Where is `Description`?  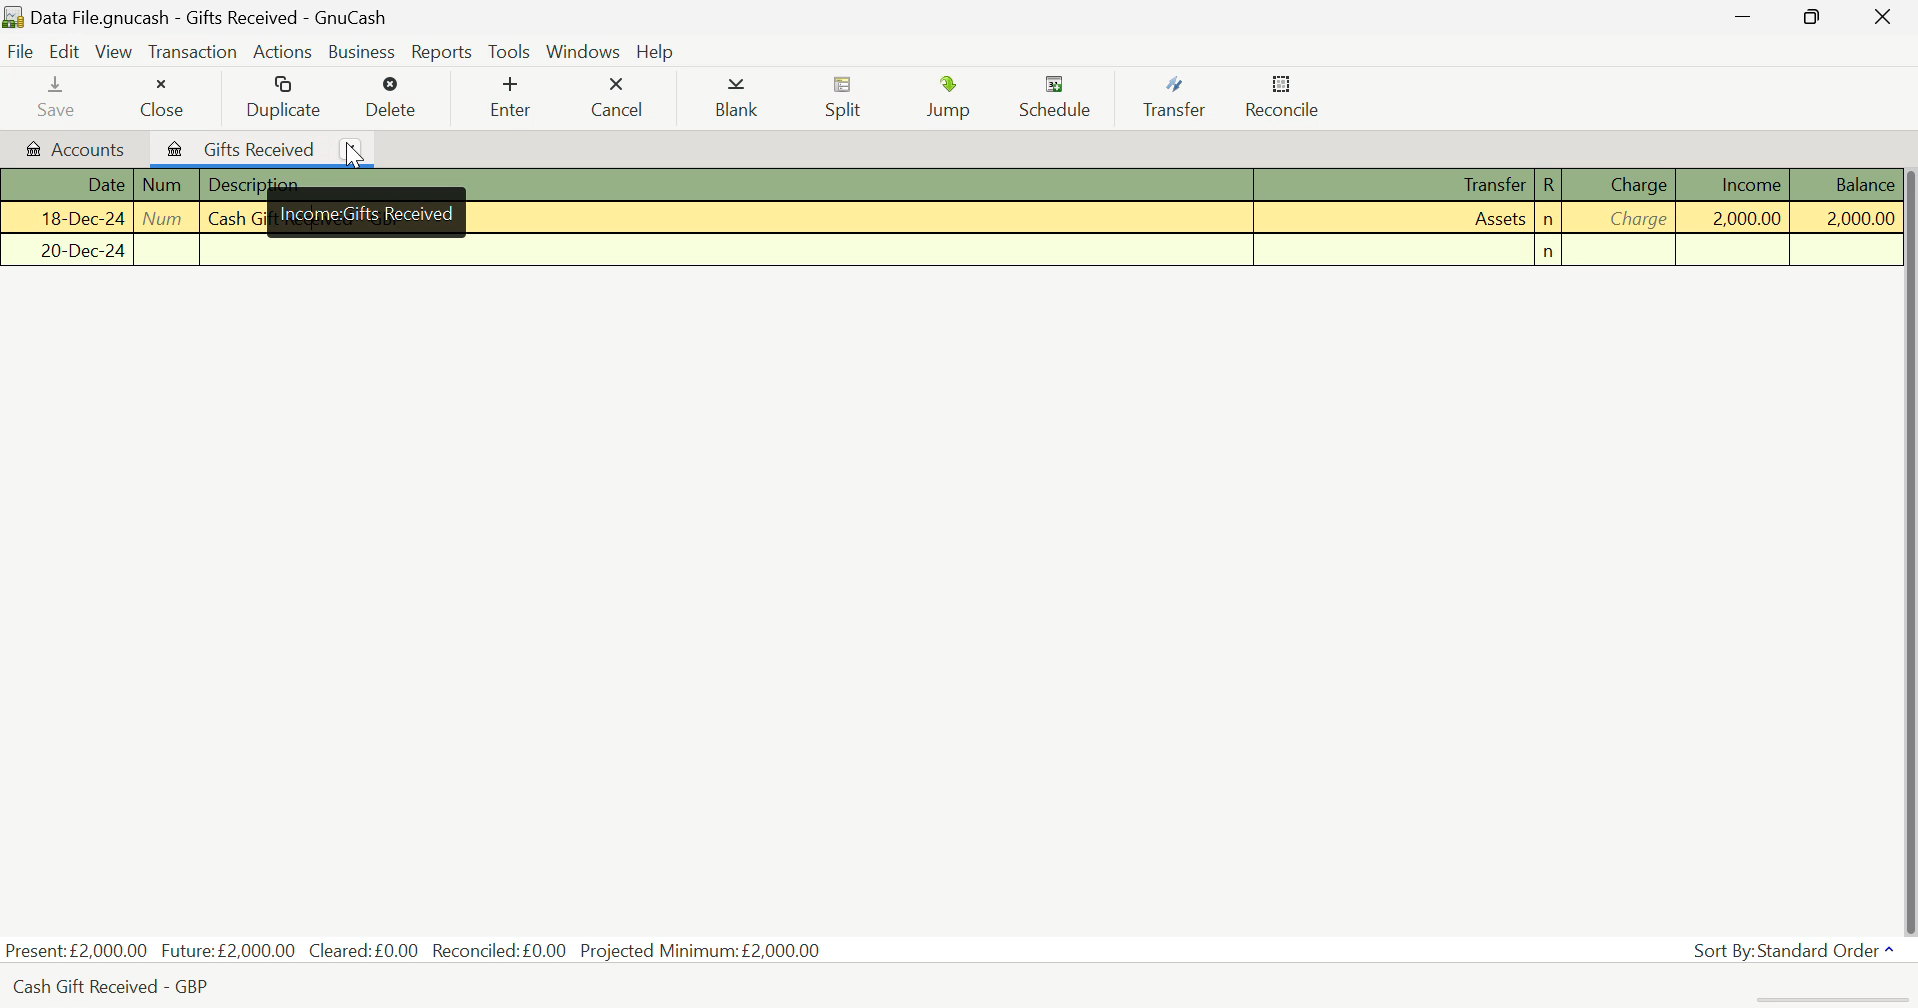
Description is located at coordinates (725, 251).